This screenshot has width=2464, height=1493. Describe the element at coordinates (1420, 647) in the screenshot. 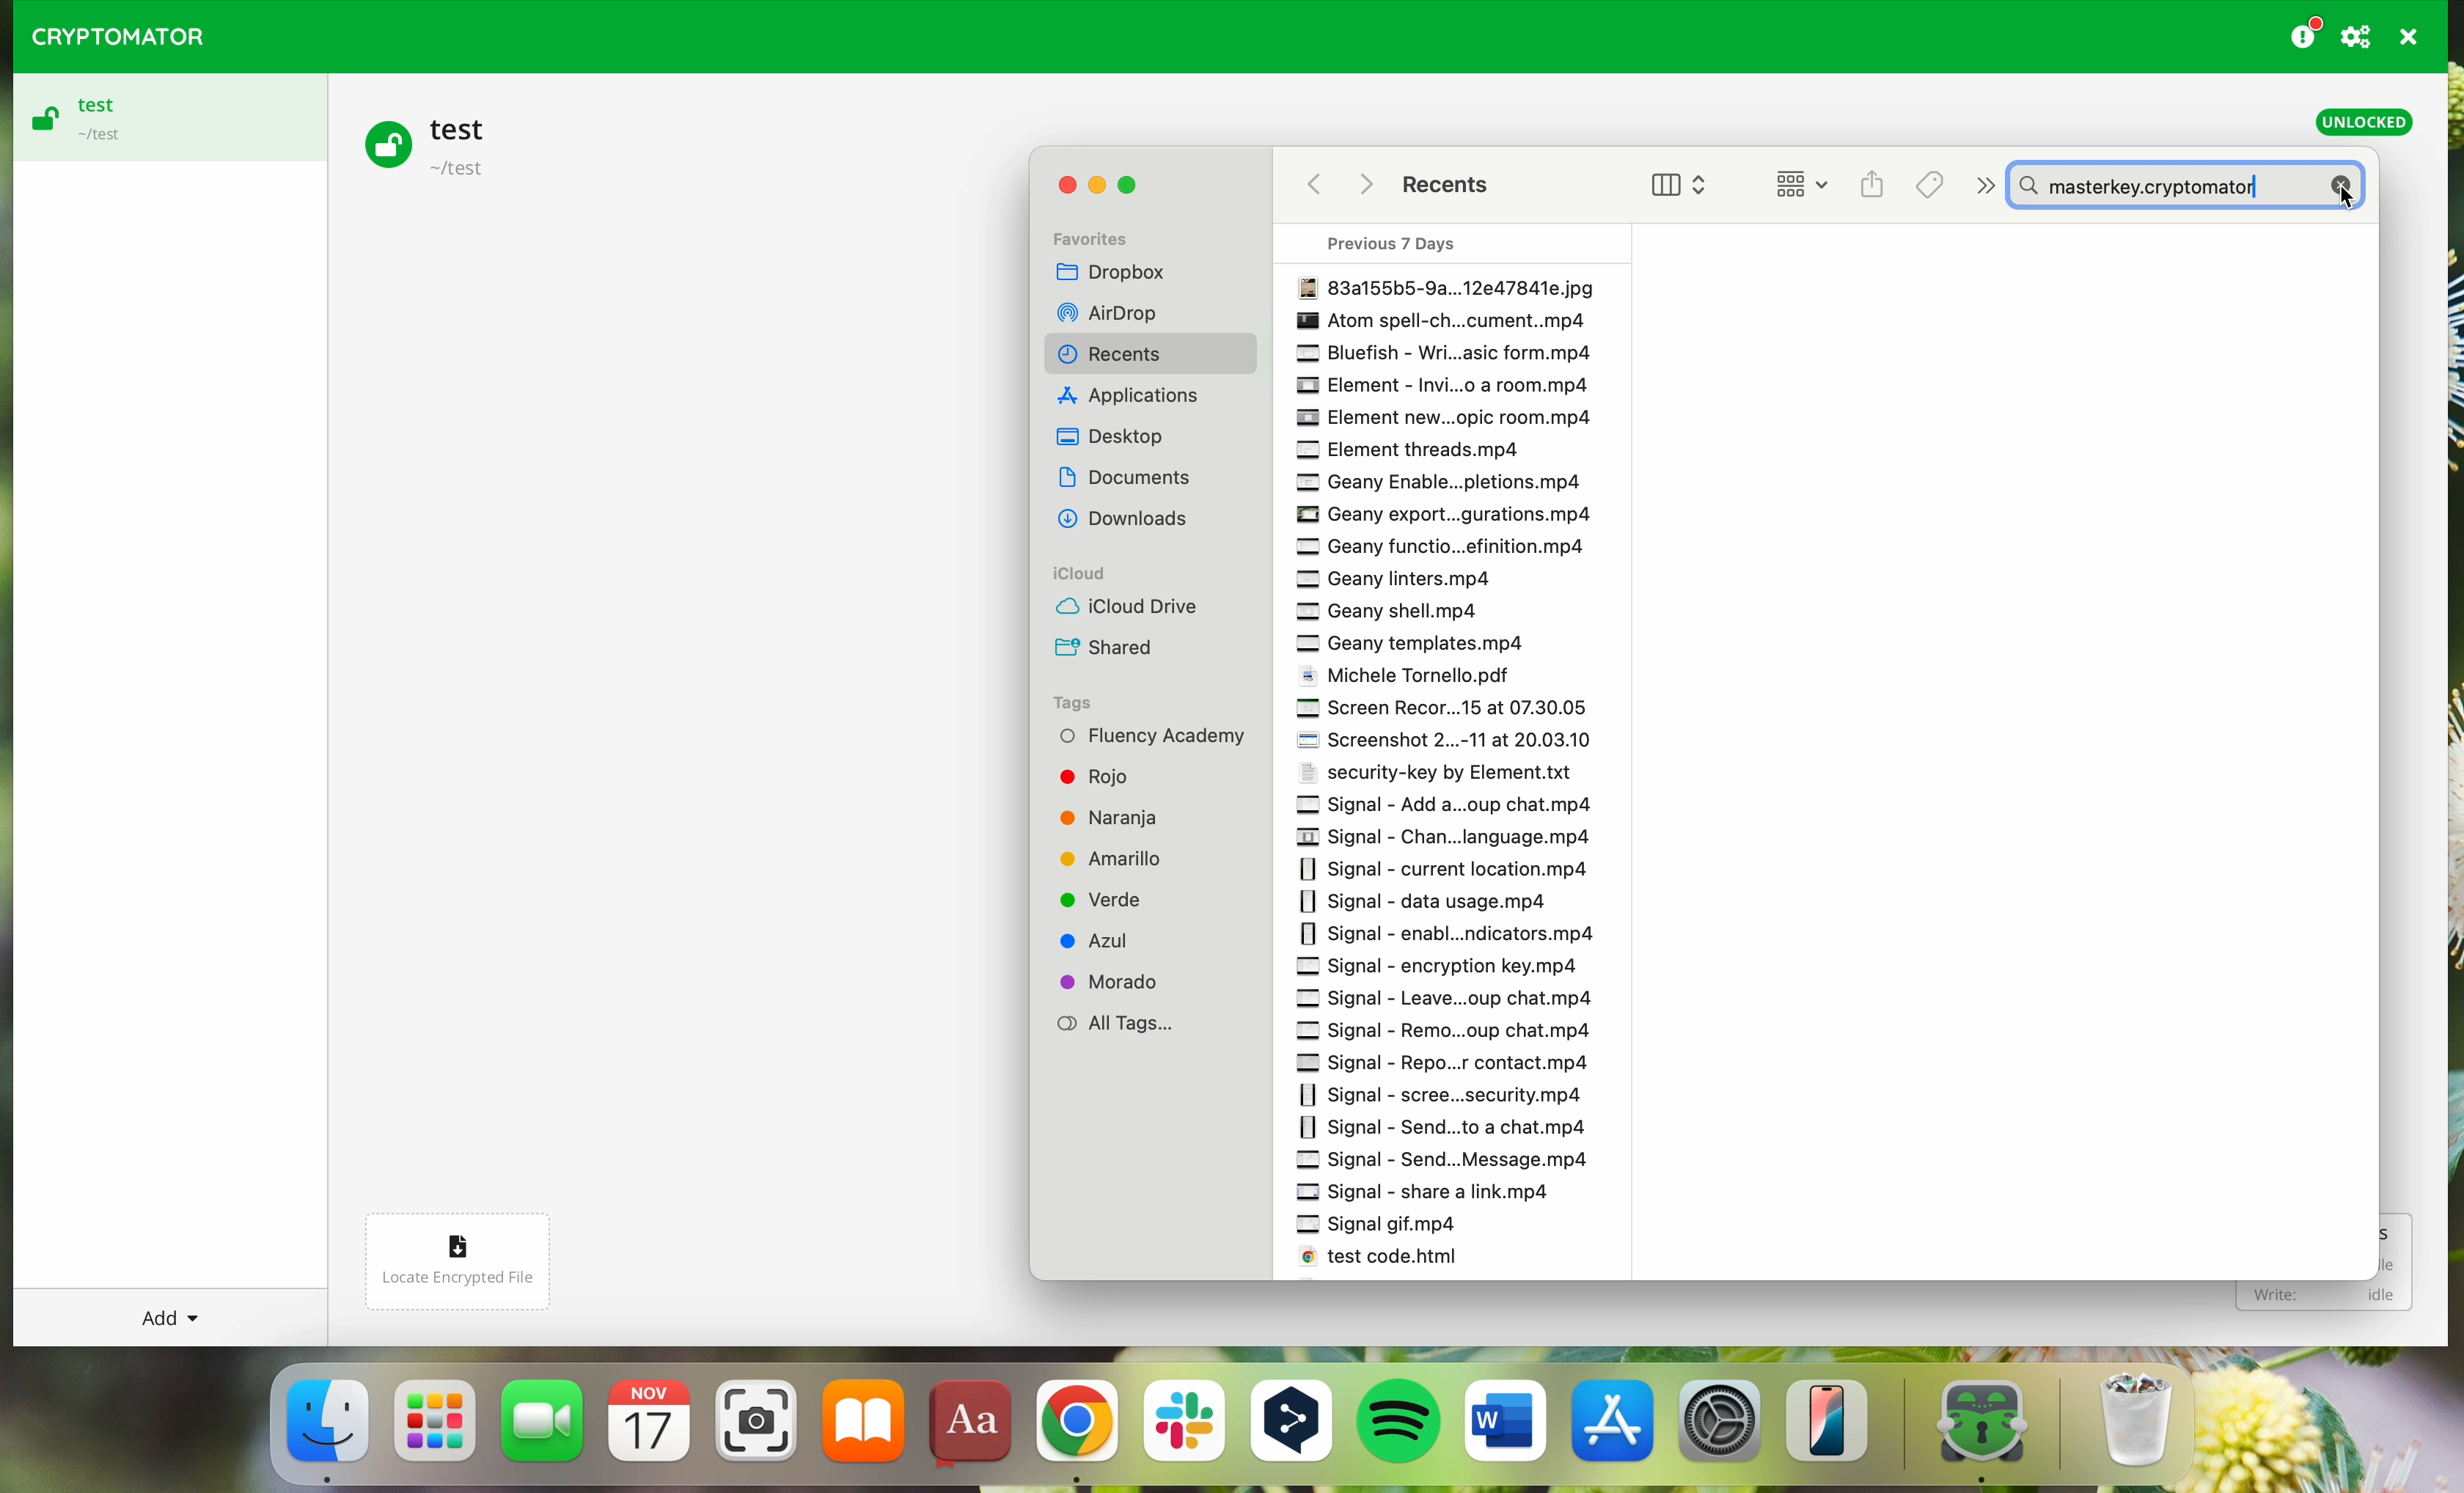

I see `Geany template` at that location.